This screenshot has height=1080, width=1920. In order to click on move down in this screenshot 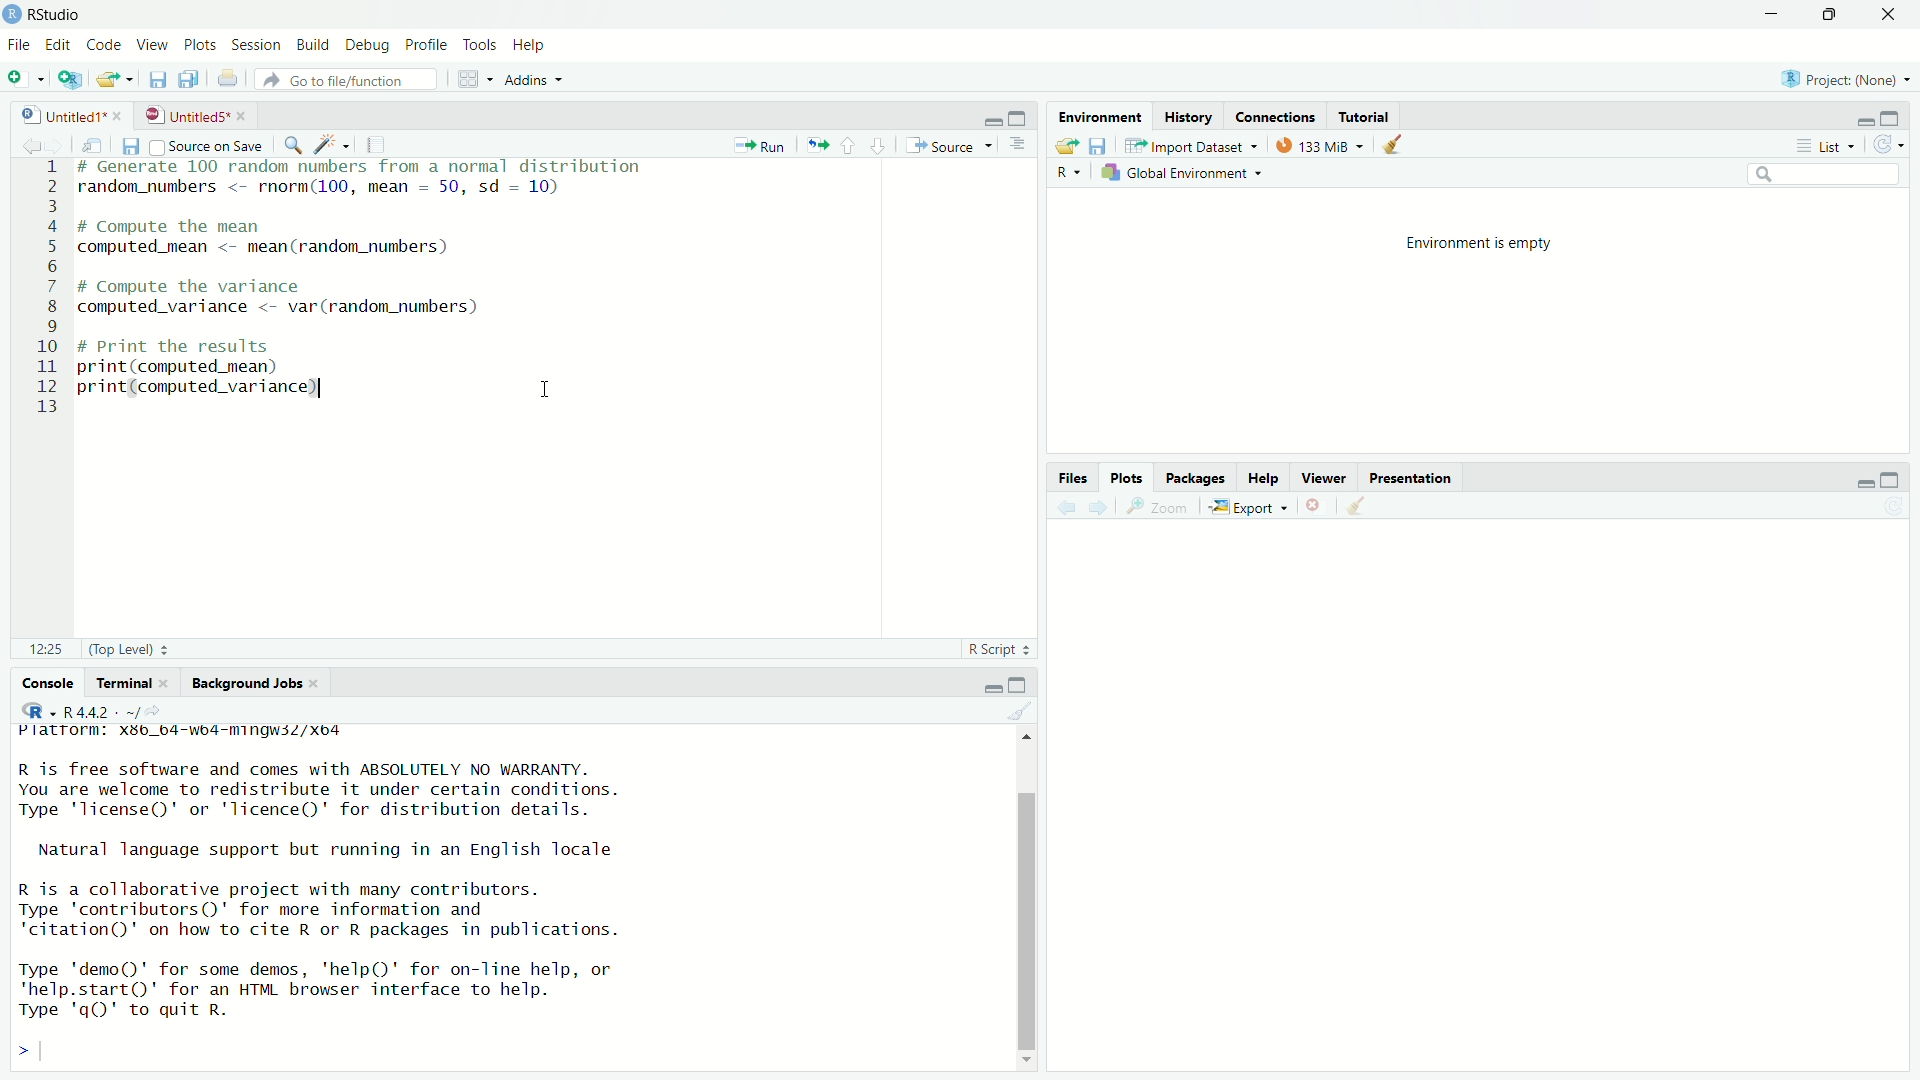, I will do `click(1026, 1055)`.